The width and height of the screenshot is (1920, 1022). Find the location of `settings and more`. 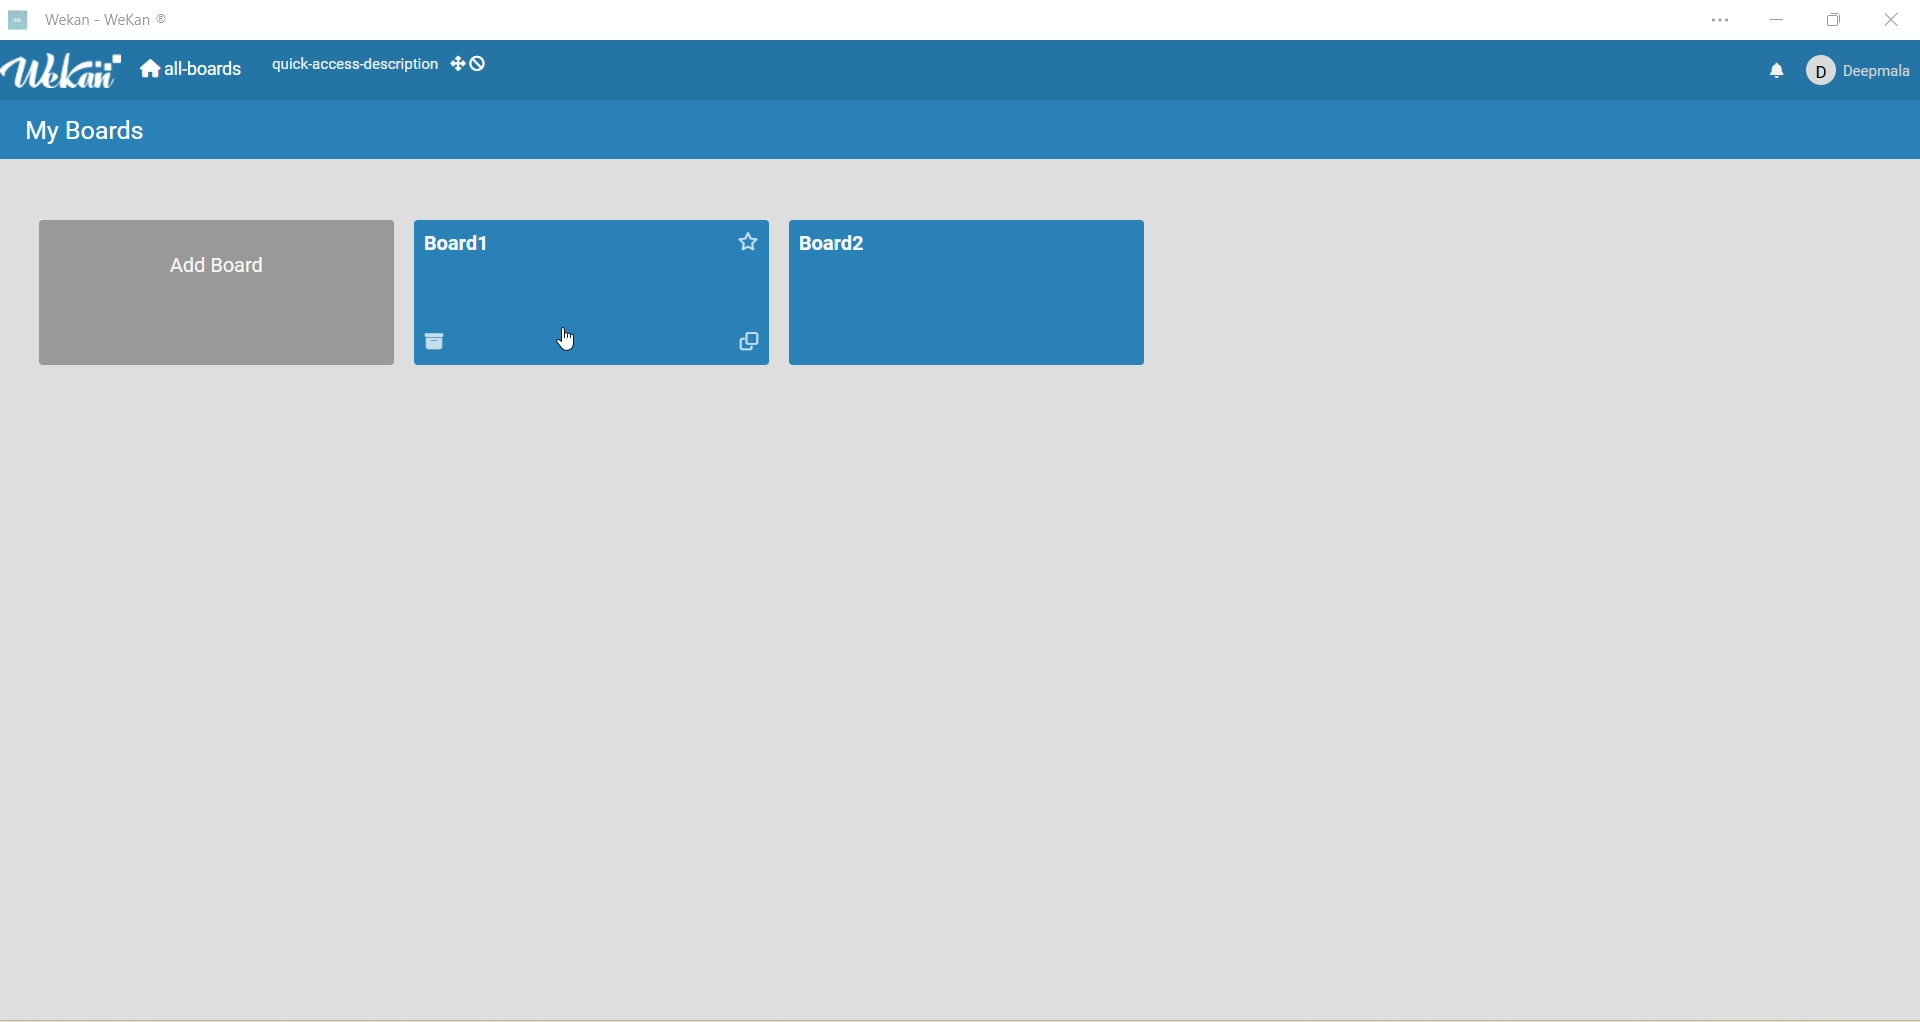

settings and more is located at coordinates (1724, 20).